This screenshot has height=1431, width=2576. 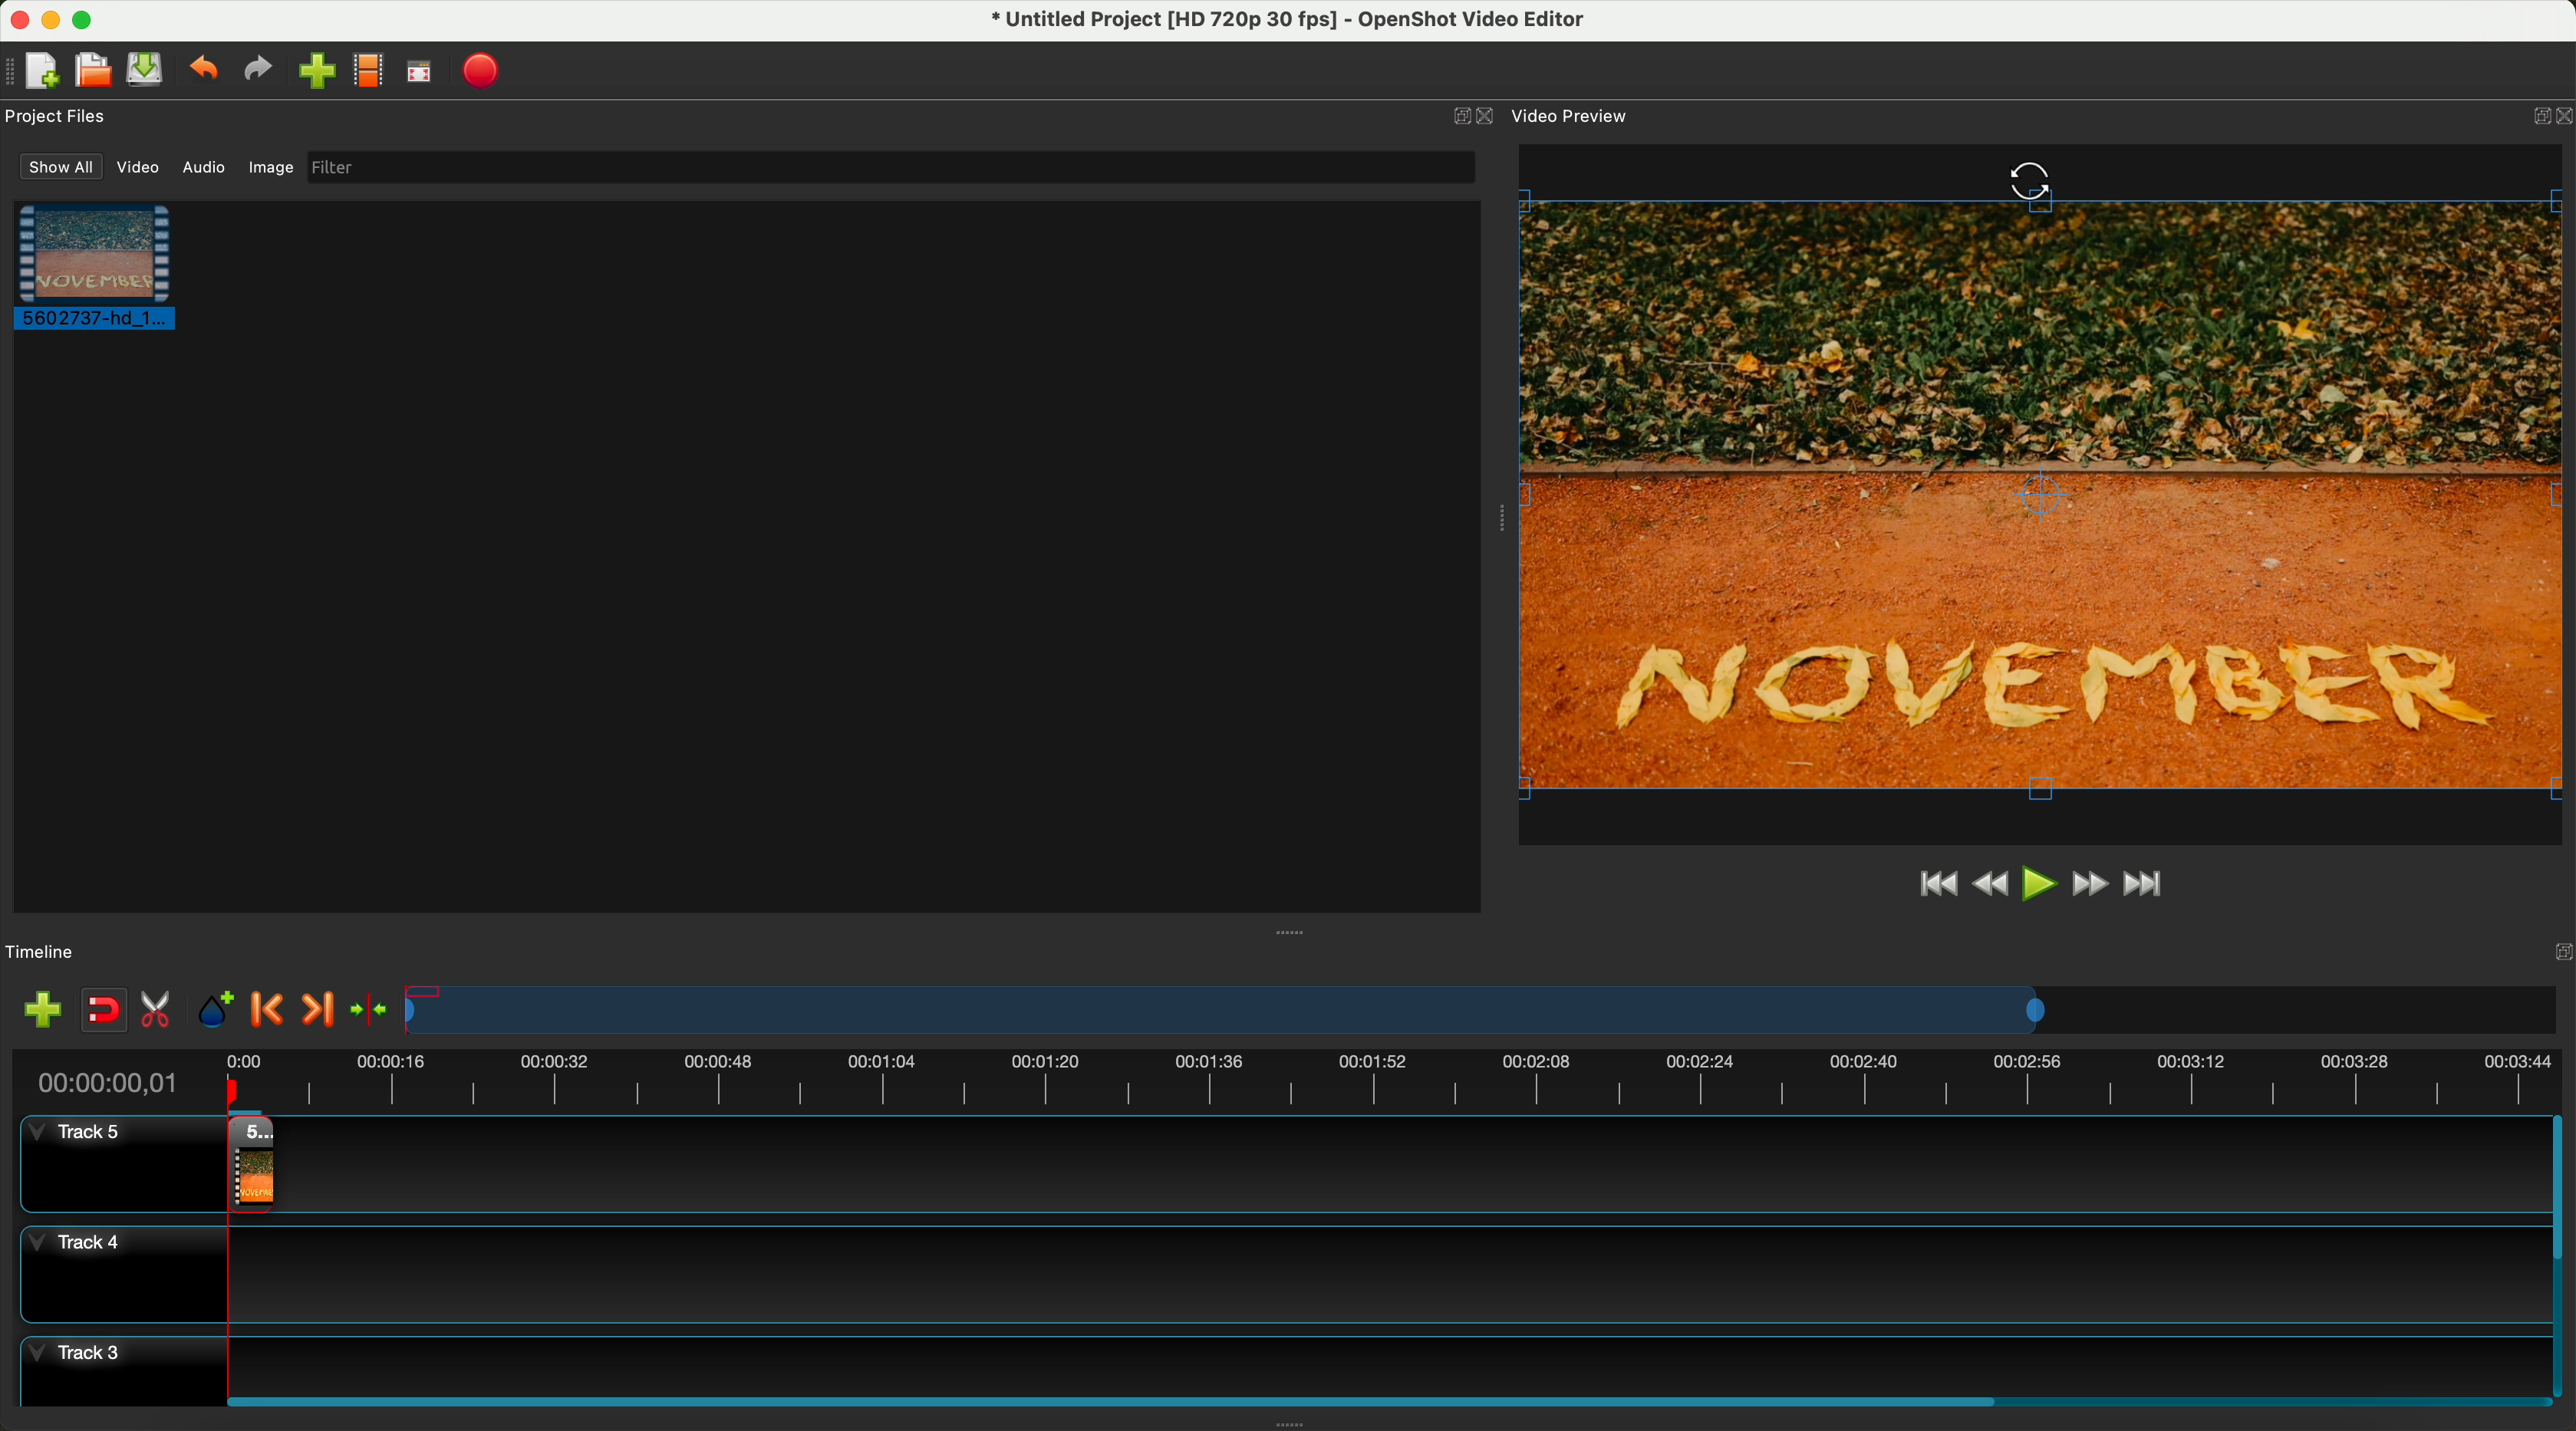 I want to click on video preview, so click(x=1572, y=115).